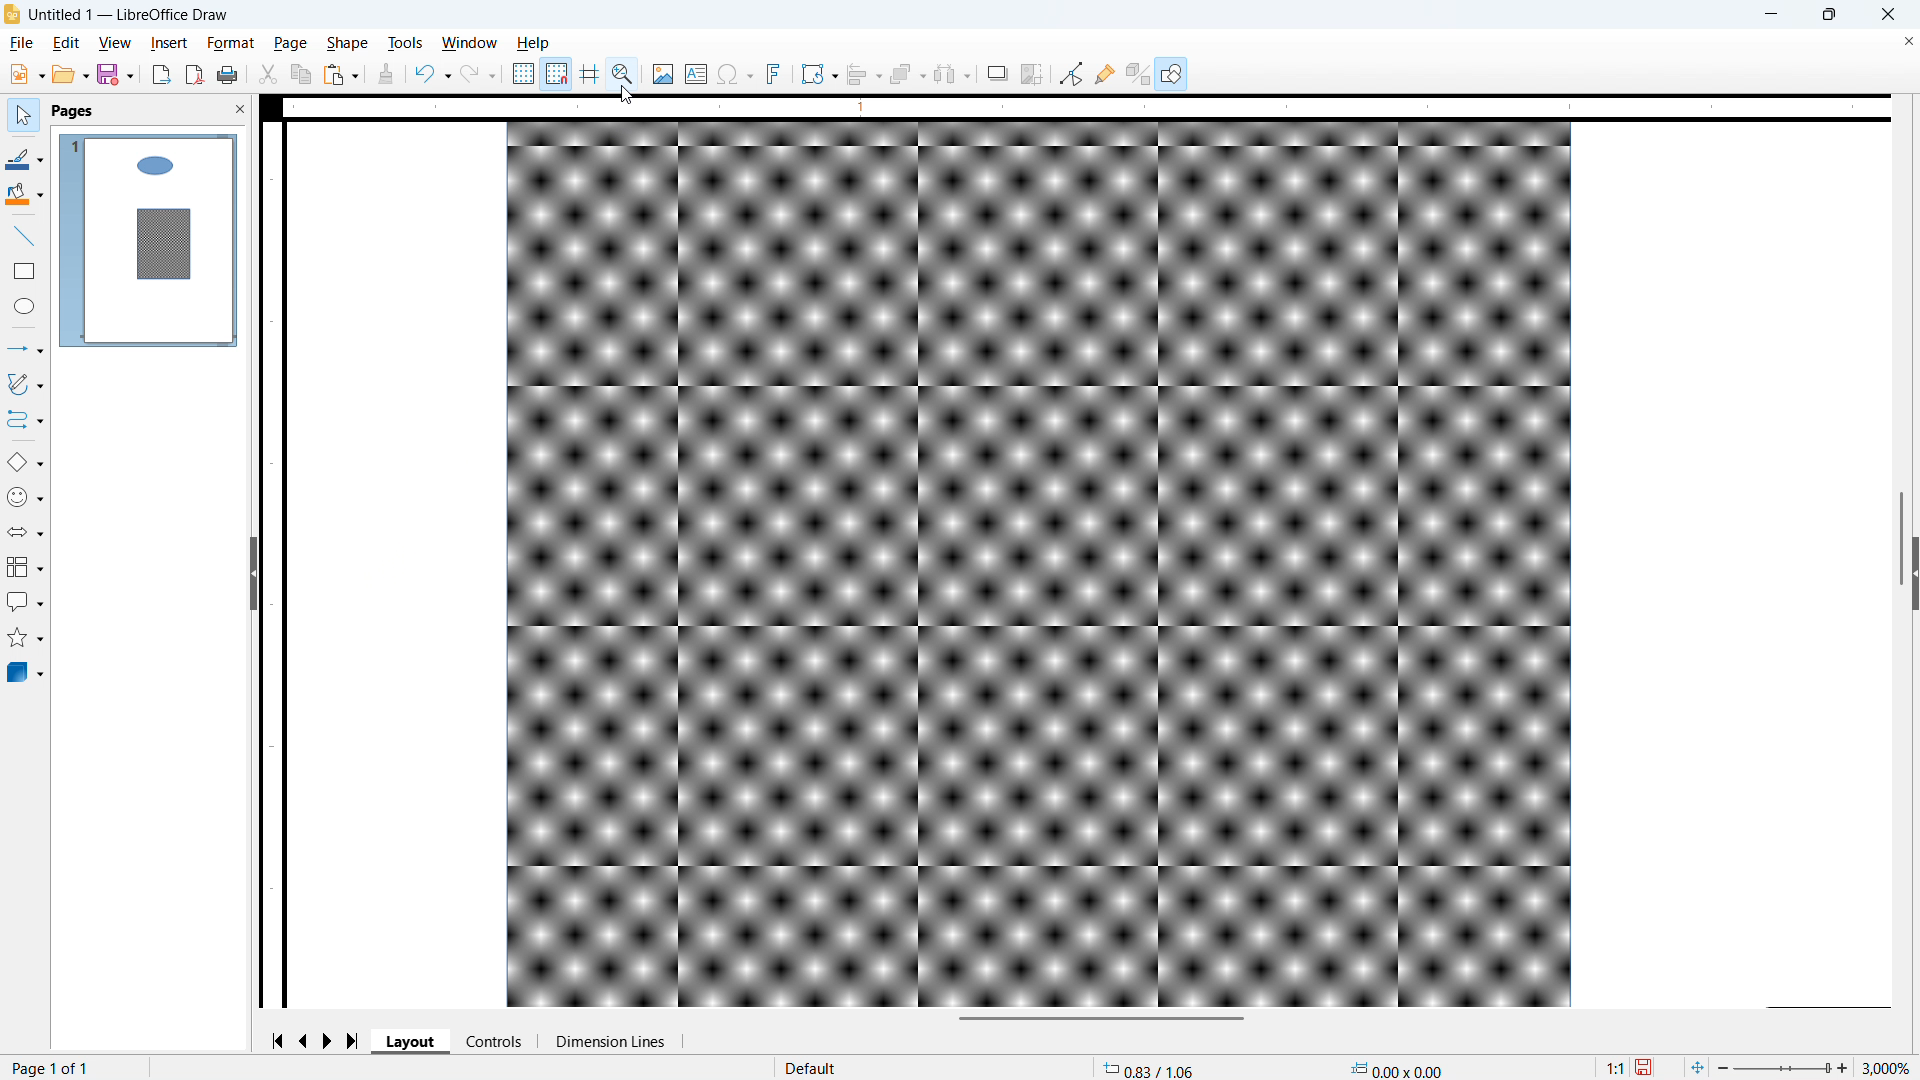 The height and width of the screenshot is (1080, 1920). Describe the element at coordinates (1769, 15) in the screenshot. I see `minimise ` at that location.